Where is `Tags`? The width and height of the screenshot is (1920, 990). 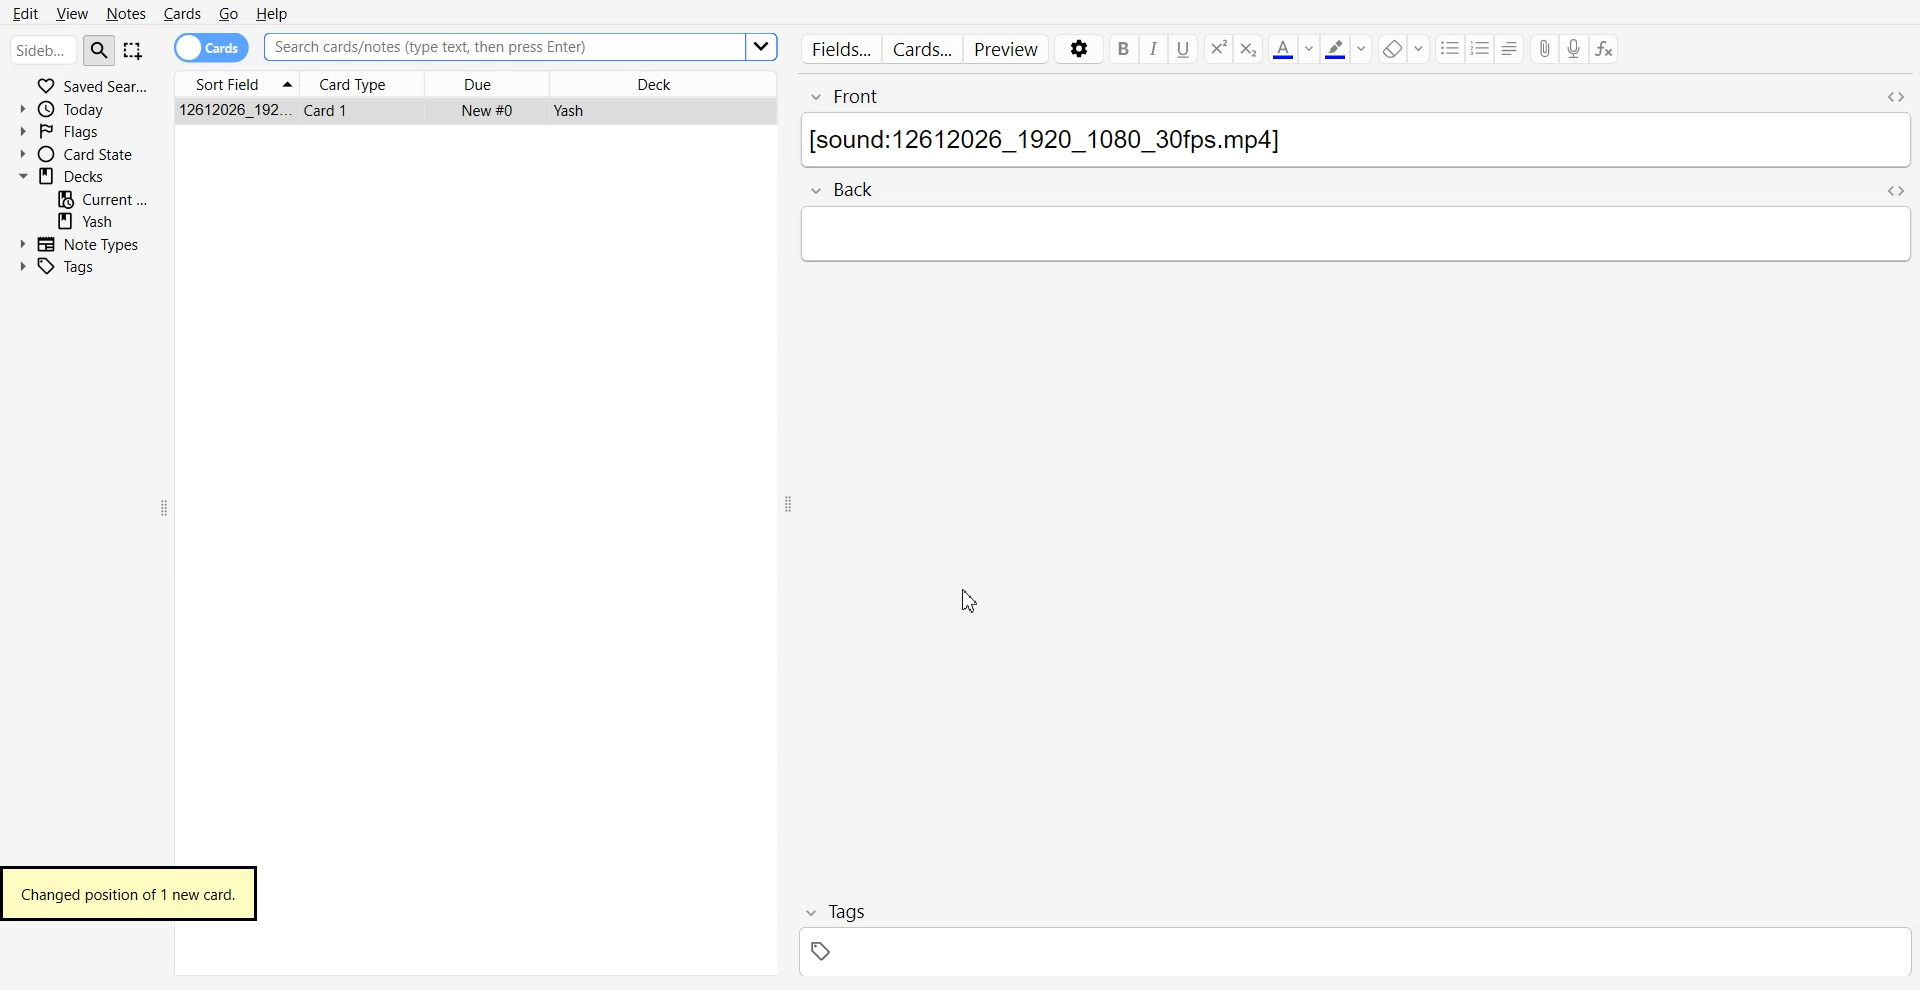 Tags is located at coordinates (70, 267).